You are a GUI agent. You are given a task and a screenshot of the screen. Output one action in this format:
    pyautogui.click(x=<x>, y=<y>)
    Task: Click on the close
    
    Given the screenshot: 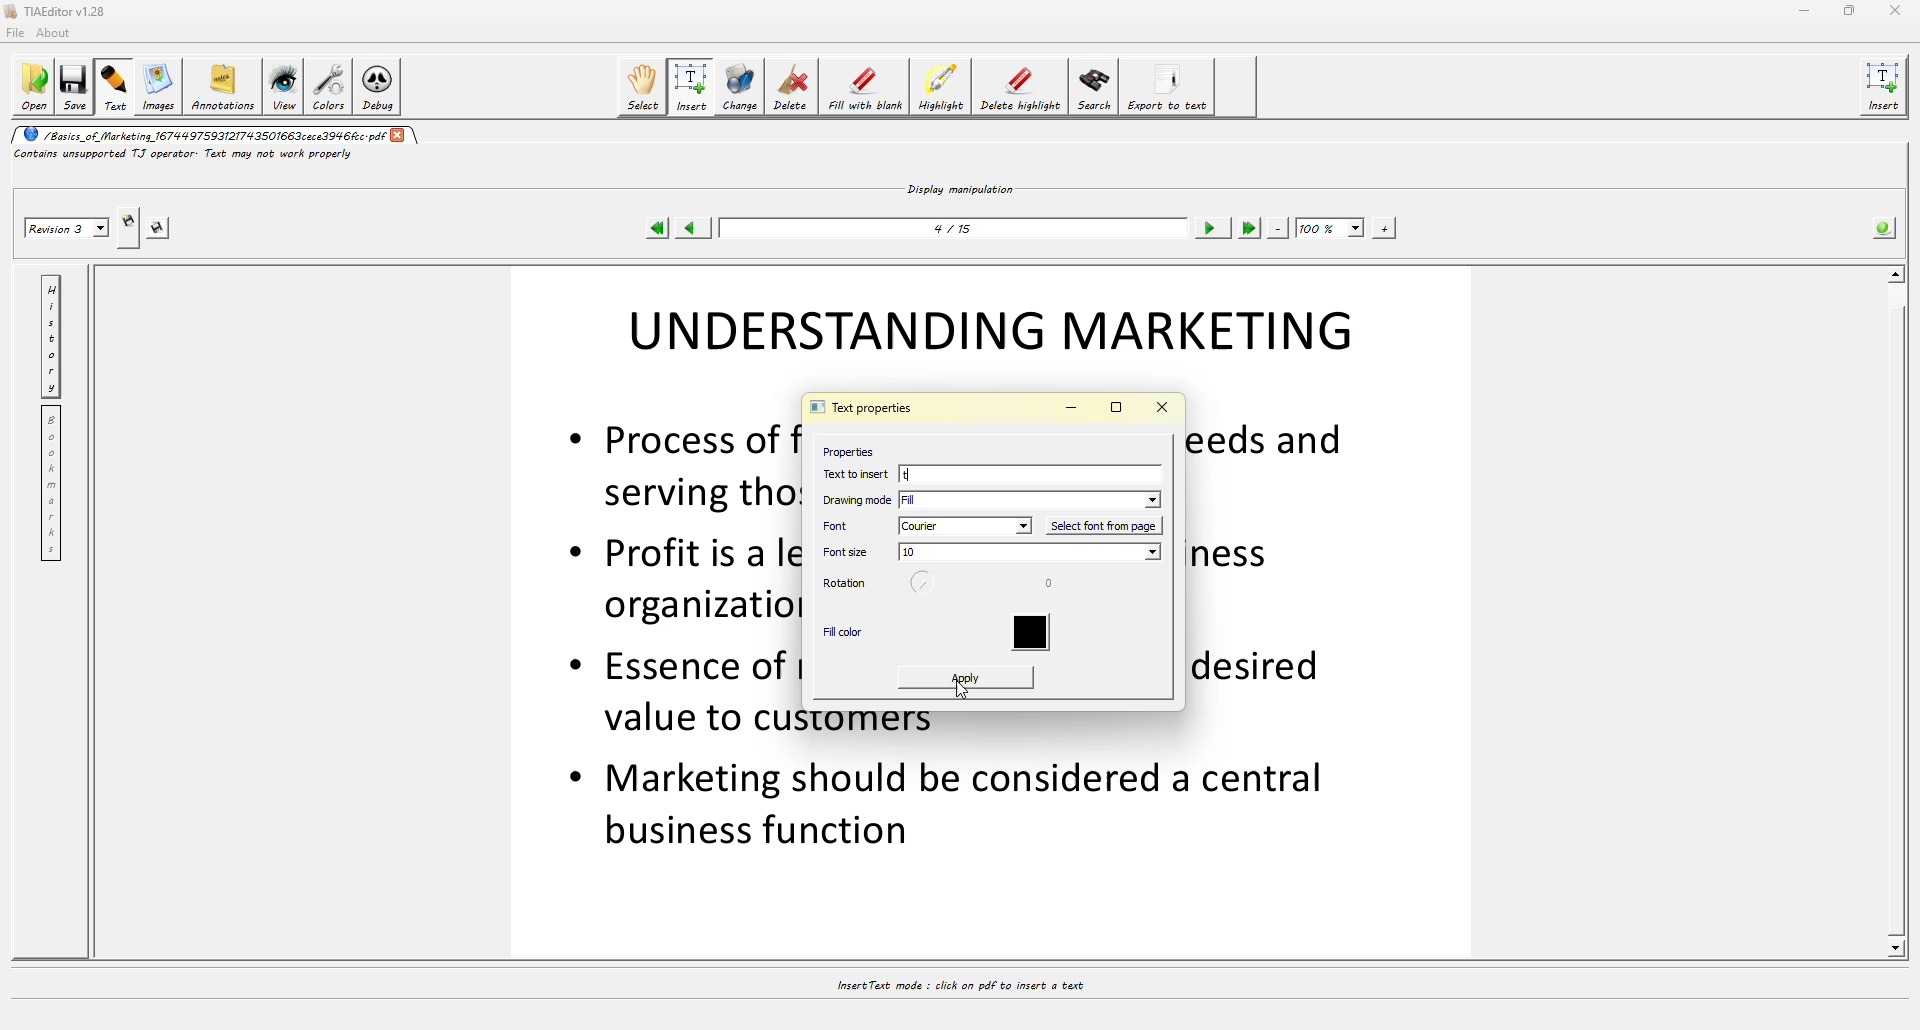 What is the action you would take?
    pyautogui.click(x=401, y=135)
    